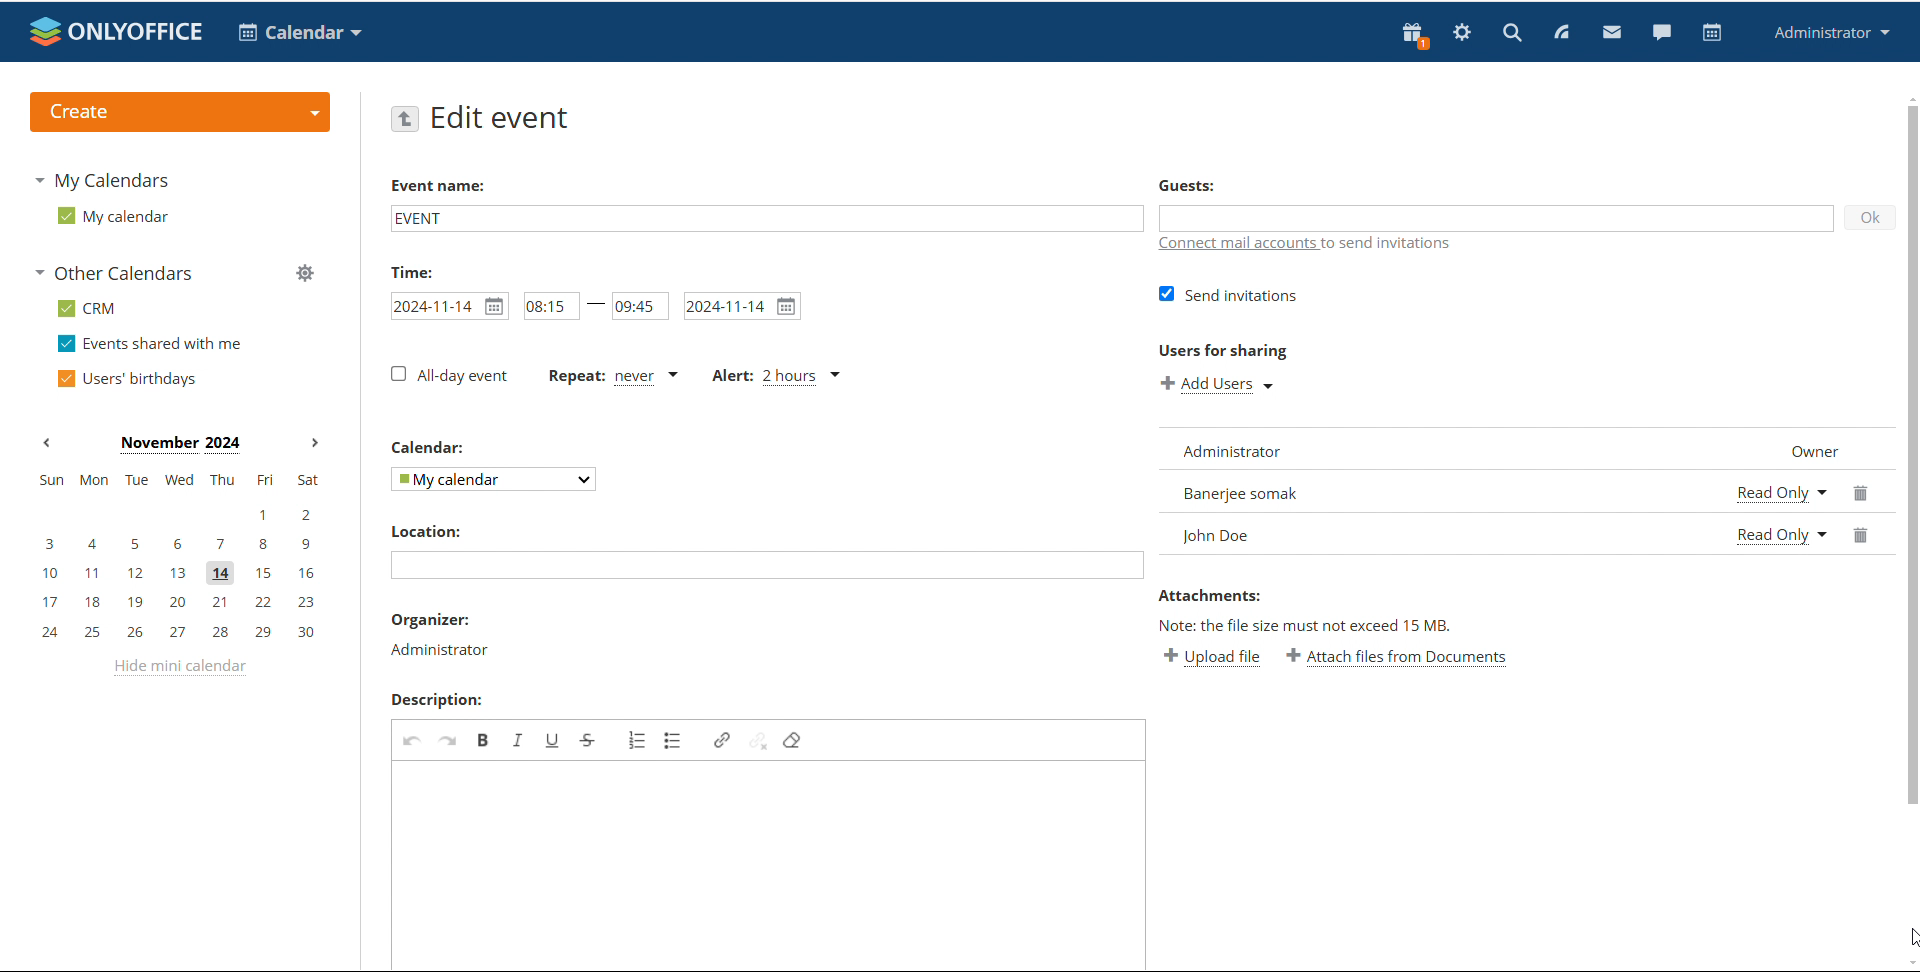 Image resolution: width=1920 pixels, height=972 pixels. I want to click on my calendar, so click(114, 215).